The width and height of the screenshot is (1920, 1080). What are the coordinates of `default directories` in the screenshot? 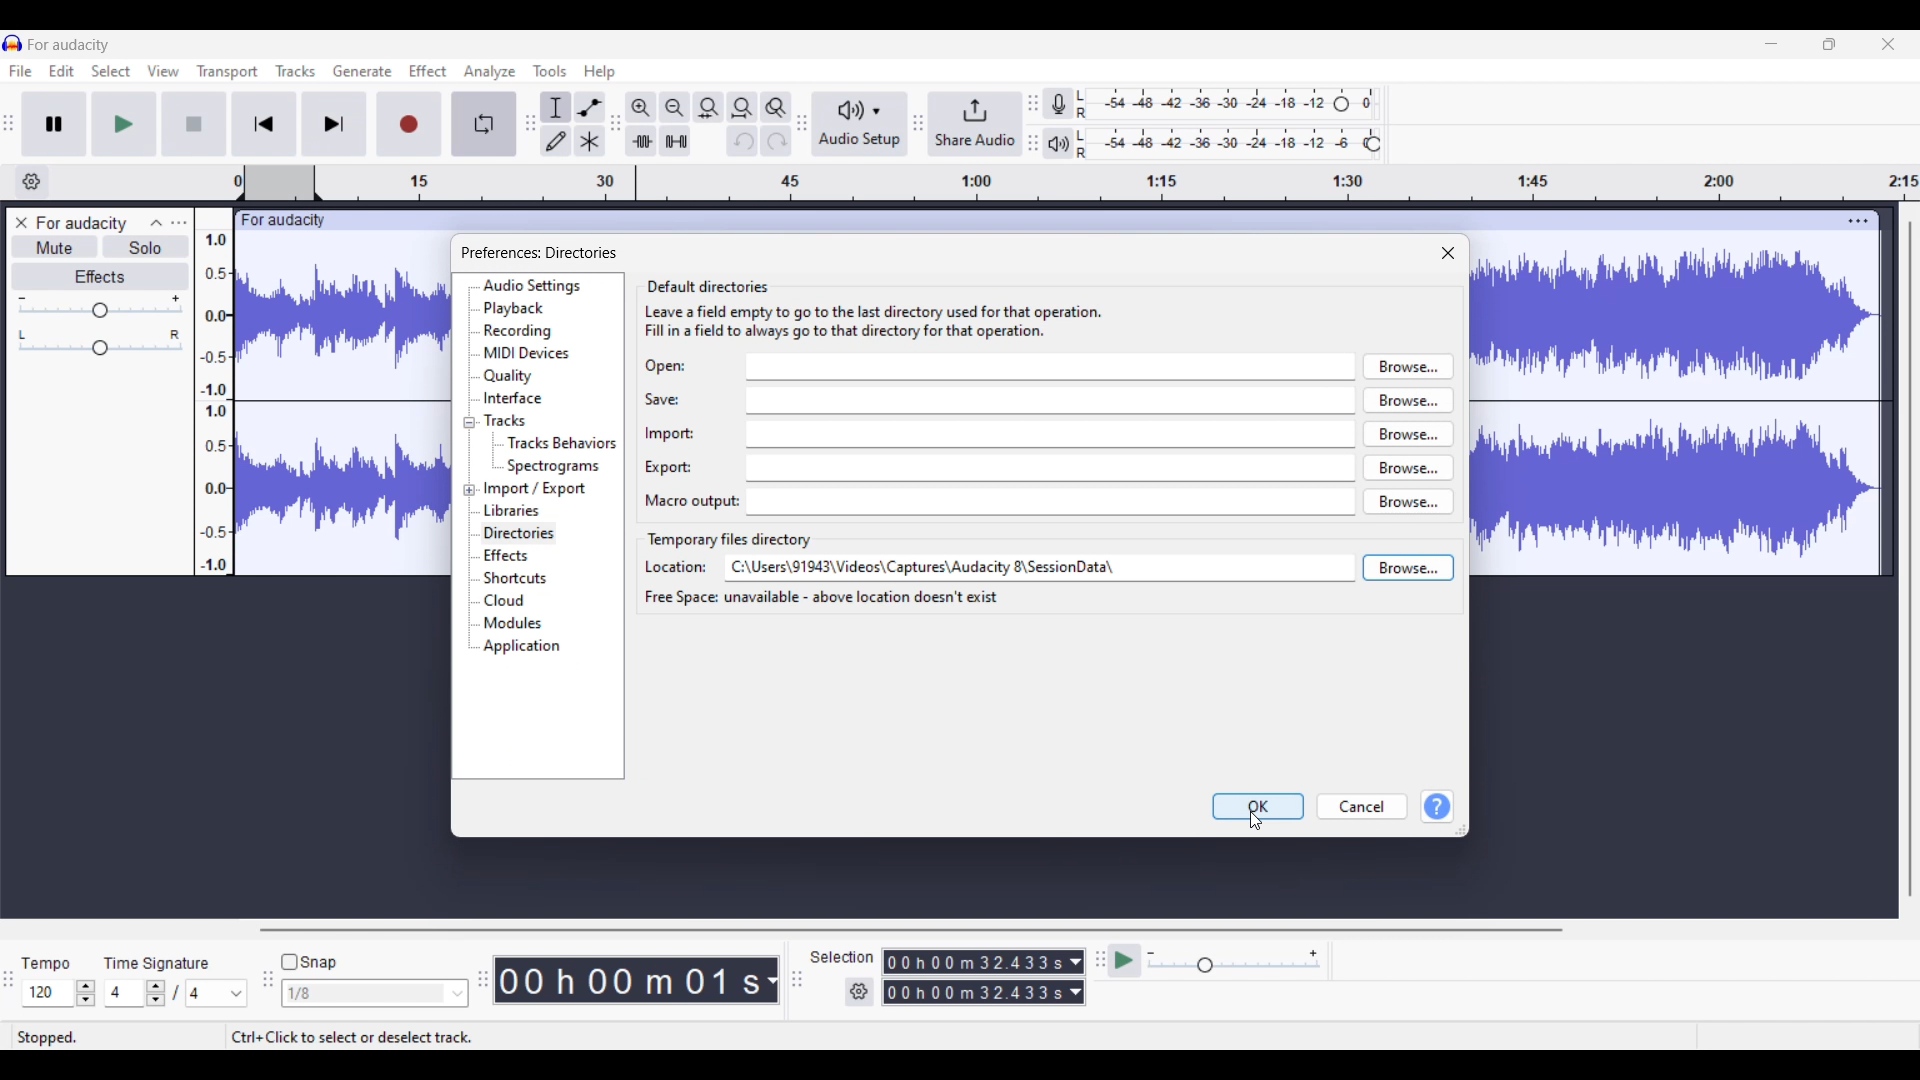 It's located at (713, 283).